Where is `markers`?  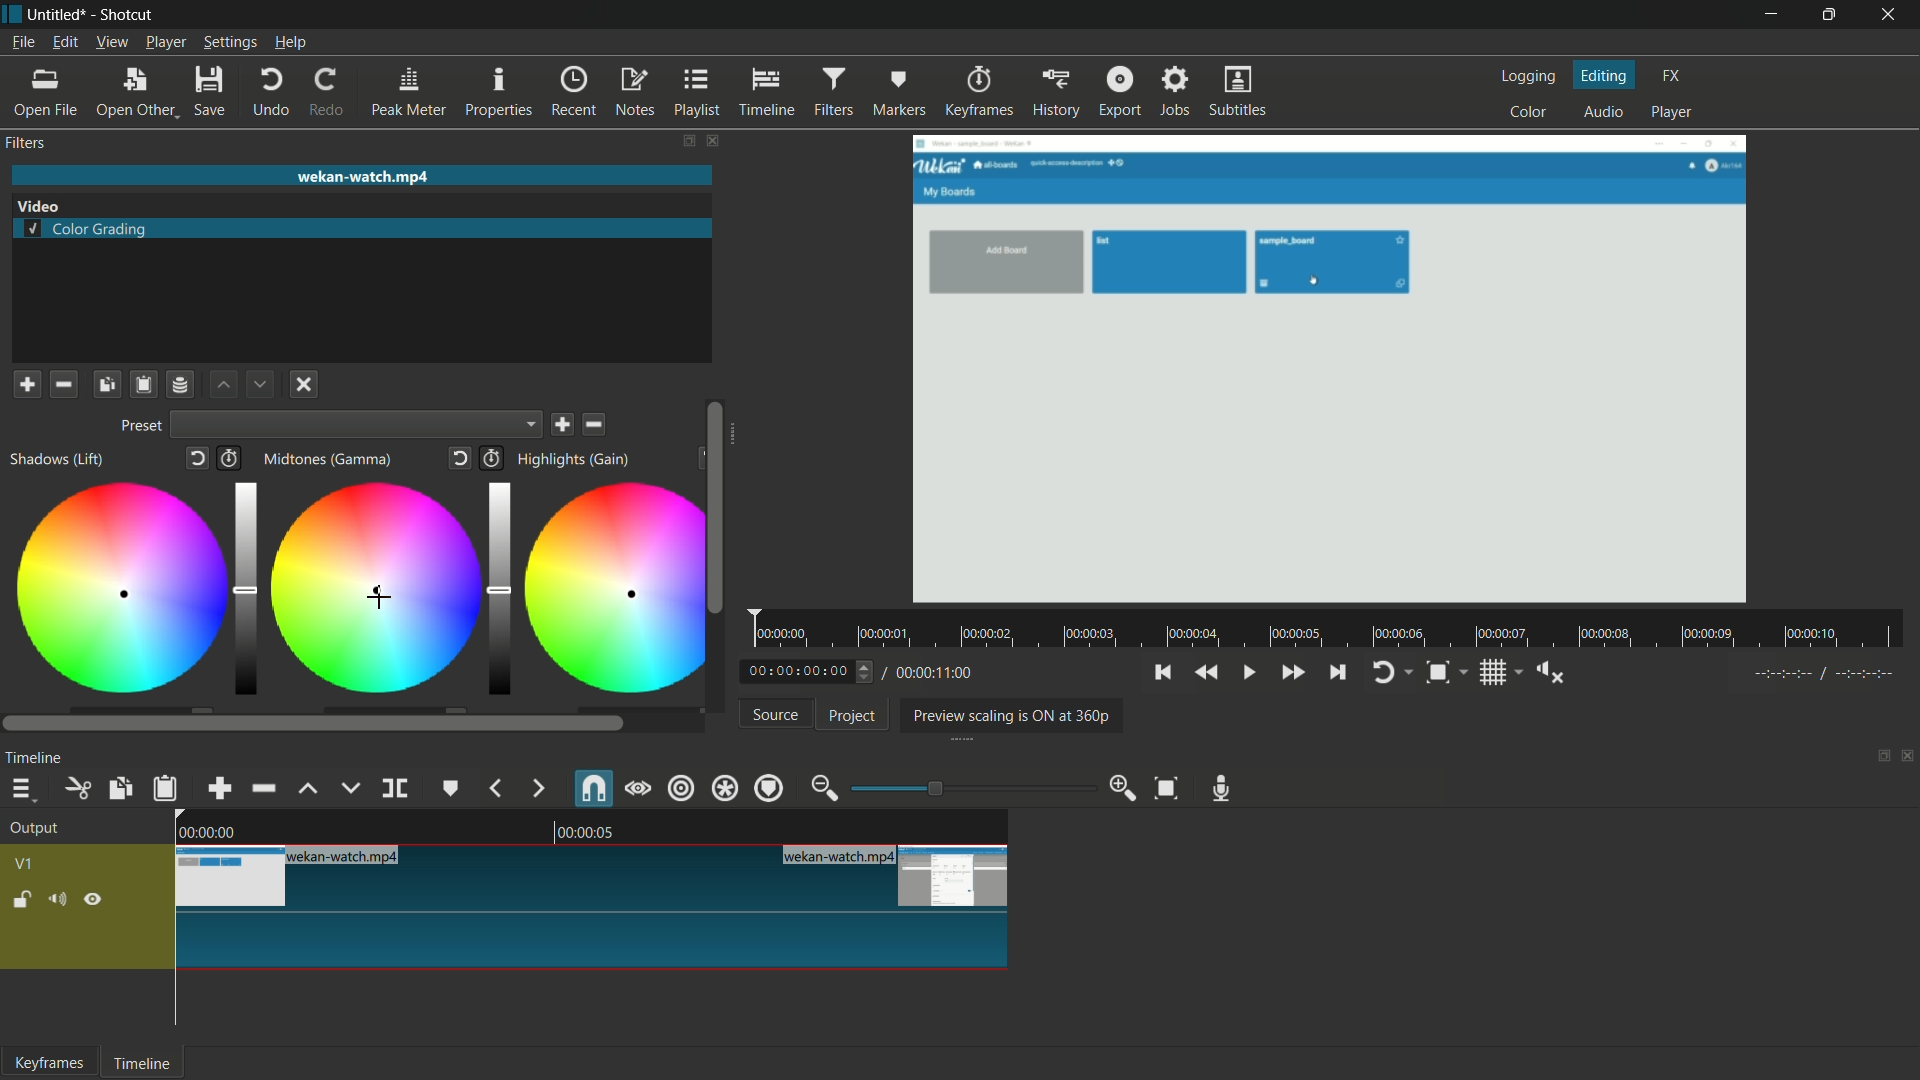
markers is located at coordinates (900, 91).